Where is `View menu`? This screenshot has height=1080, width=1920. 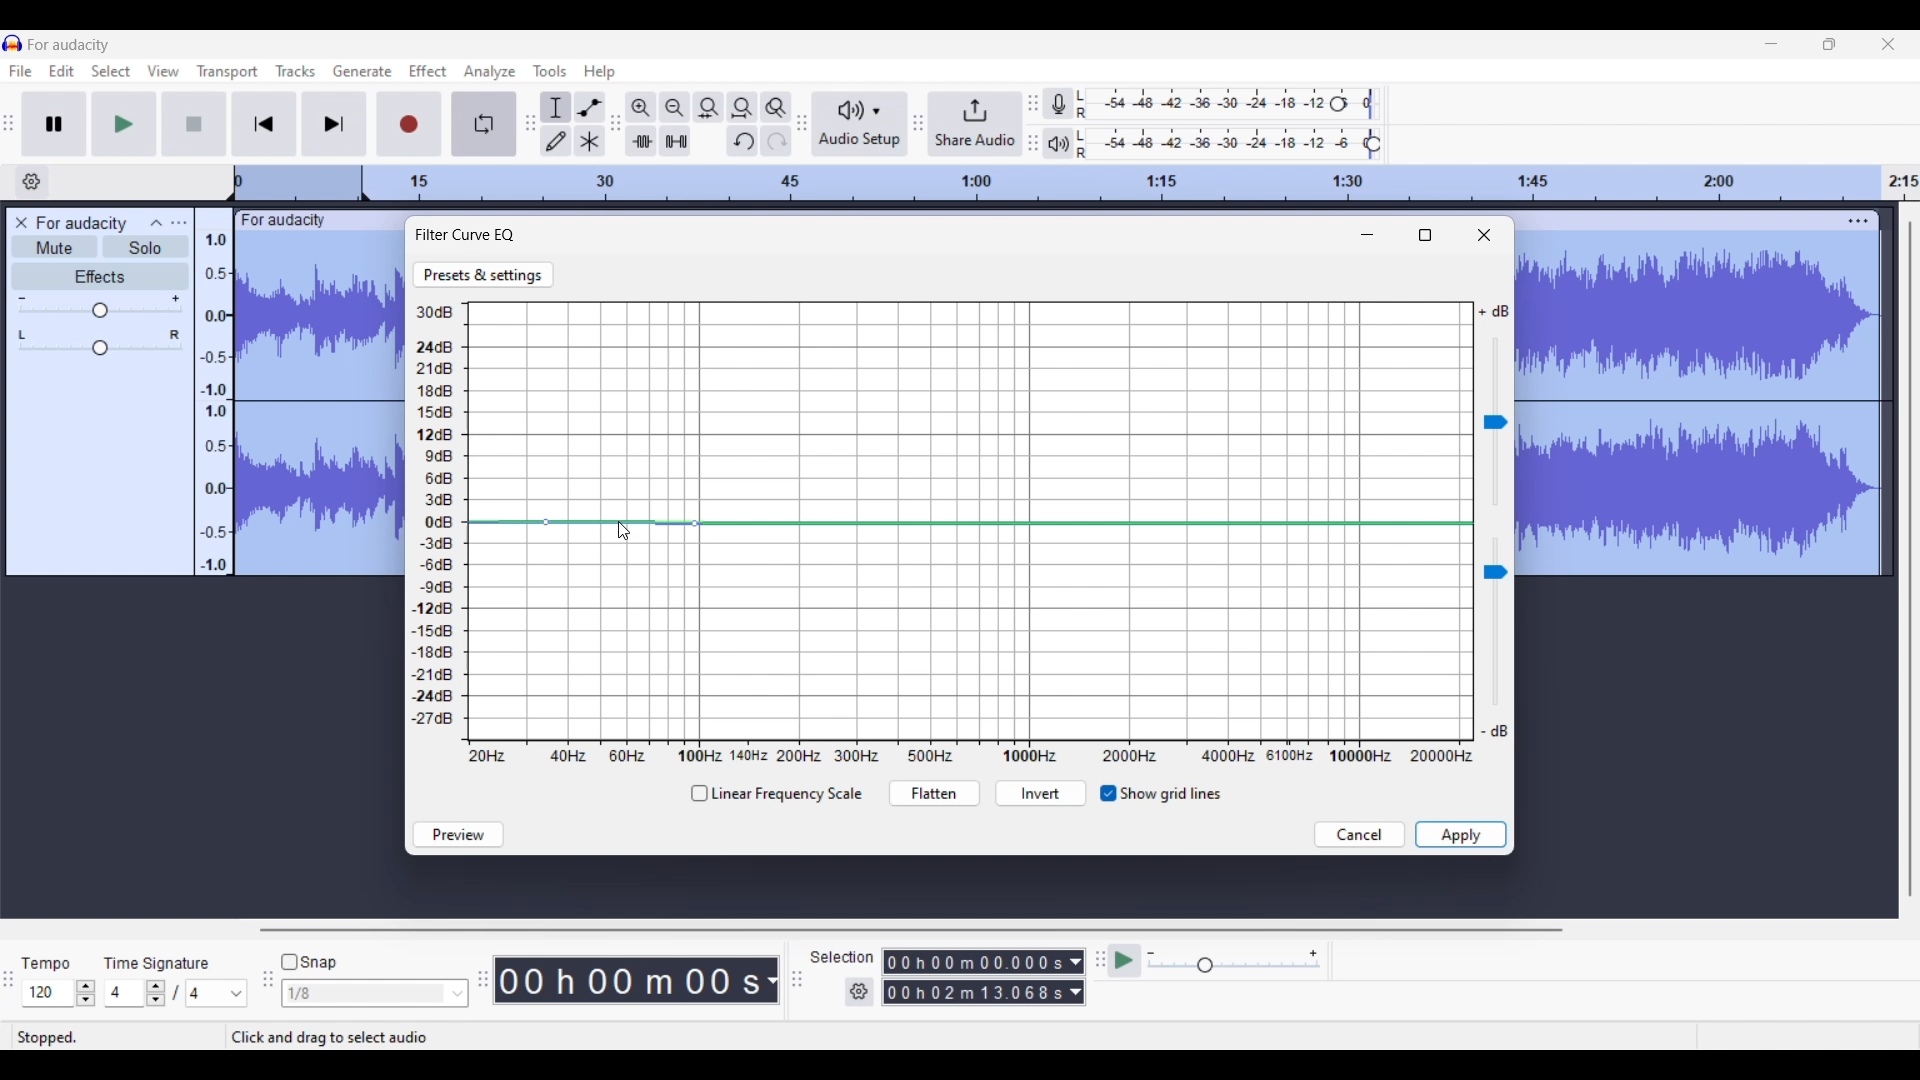 View menu is located at coordinates (163, 71).